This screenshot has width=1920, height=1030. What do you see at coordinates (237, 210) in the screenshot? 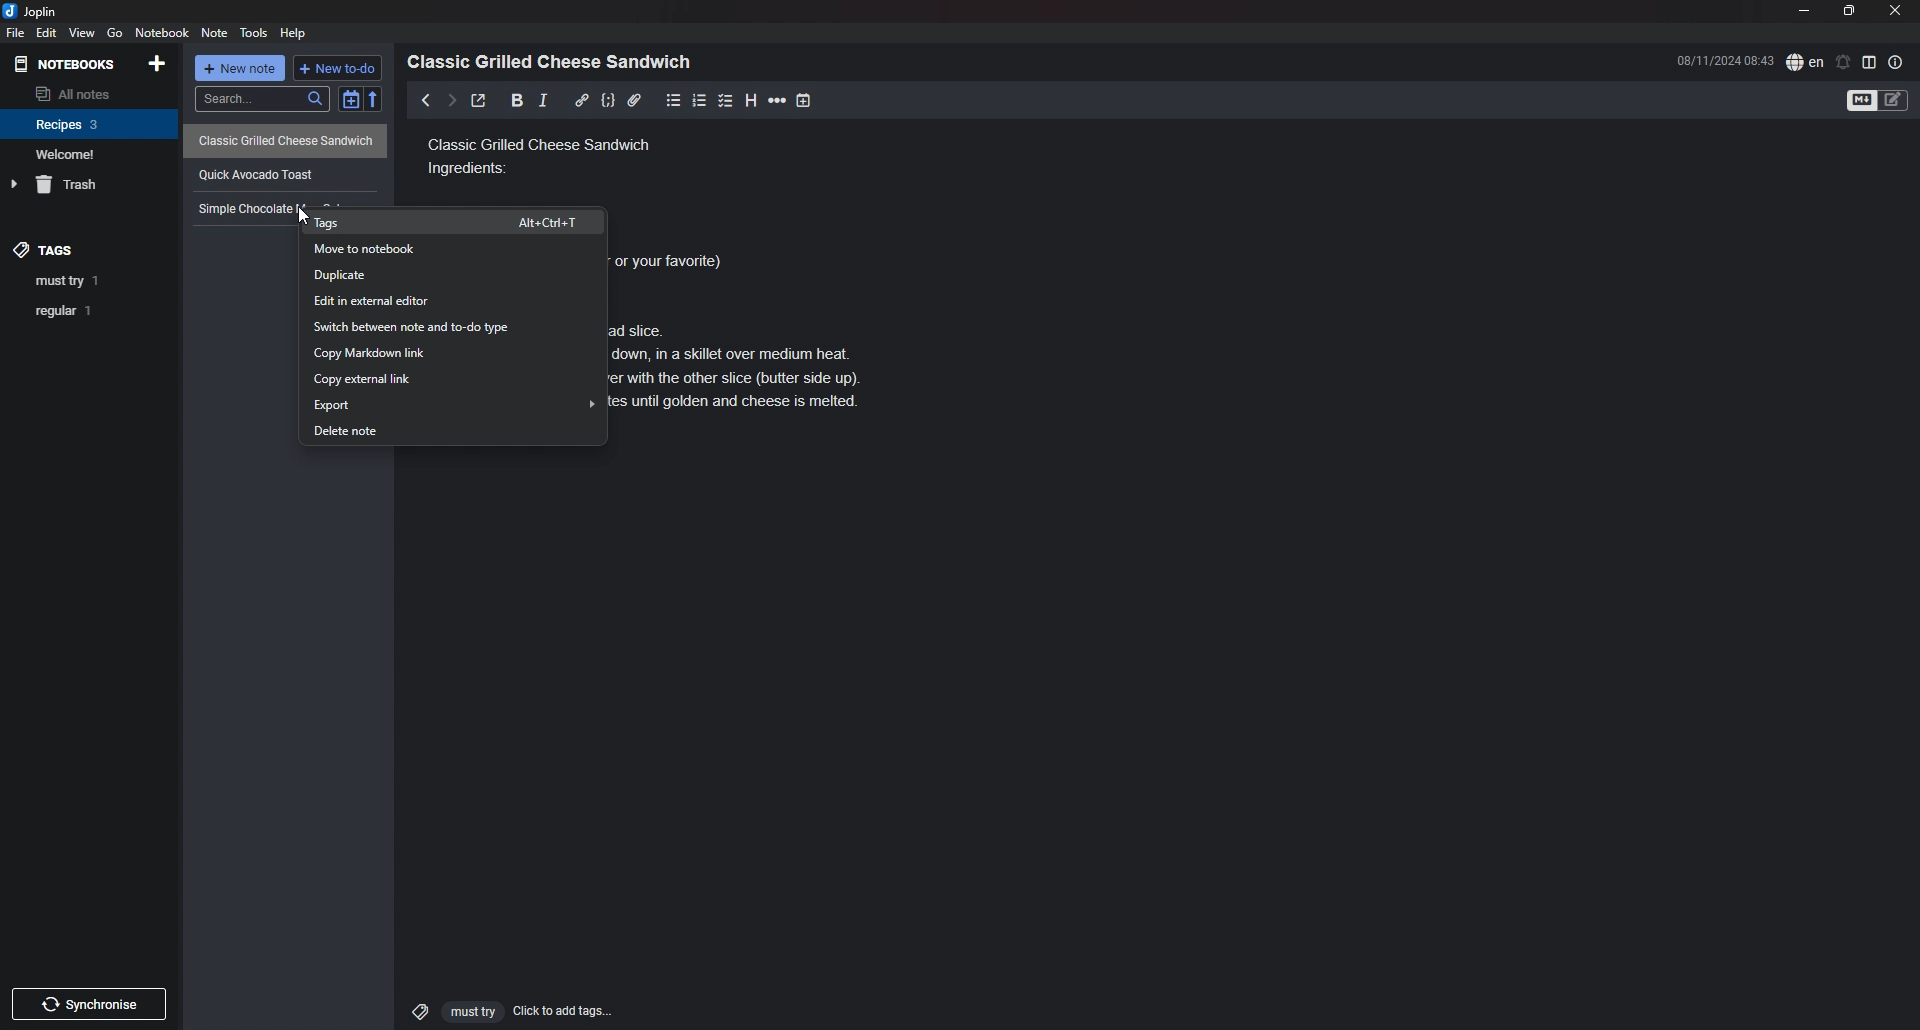
I see `Text` at bounding box center [237, 210].